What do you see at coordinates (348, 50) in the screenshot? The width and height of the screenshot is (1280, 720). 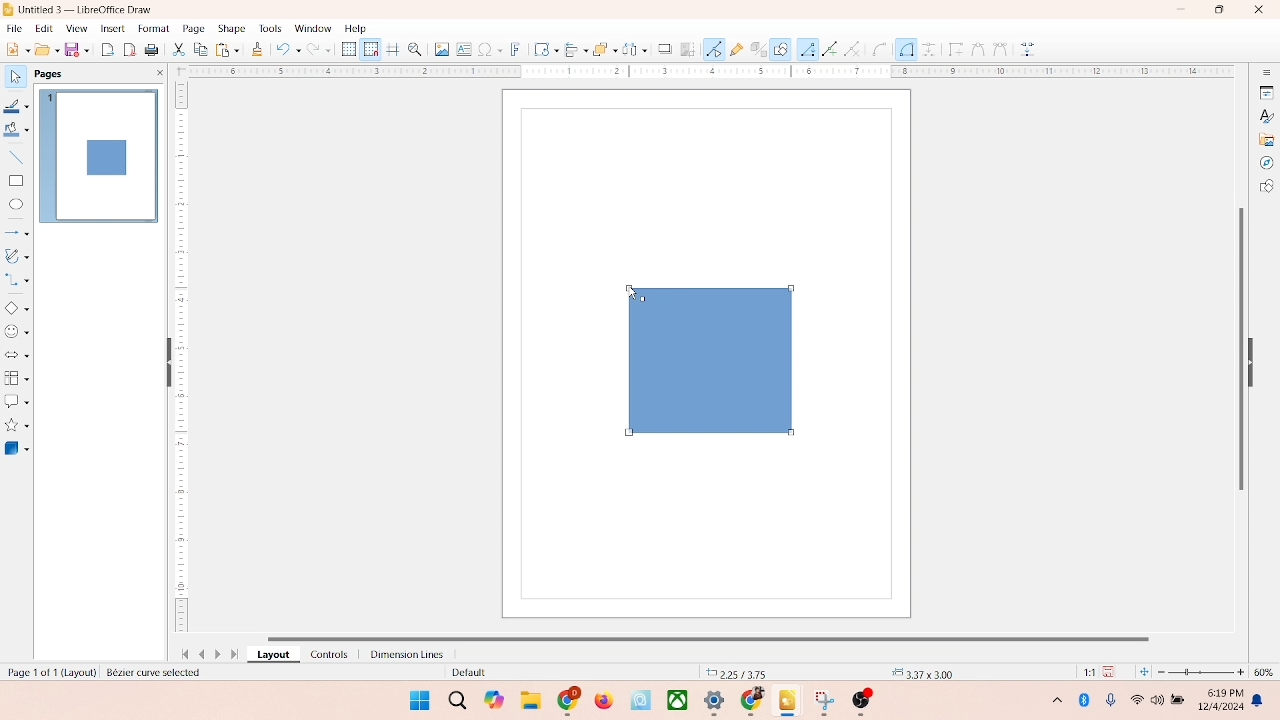 I see `show grid` at bounding box center [348, 50].